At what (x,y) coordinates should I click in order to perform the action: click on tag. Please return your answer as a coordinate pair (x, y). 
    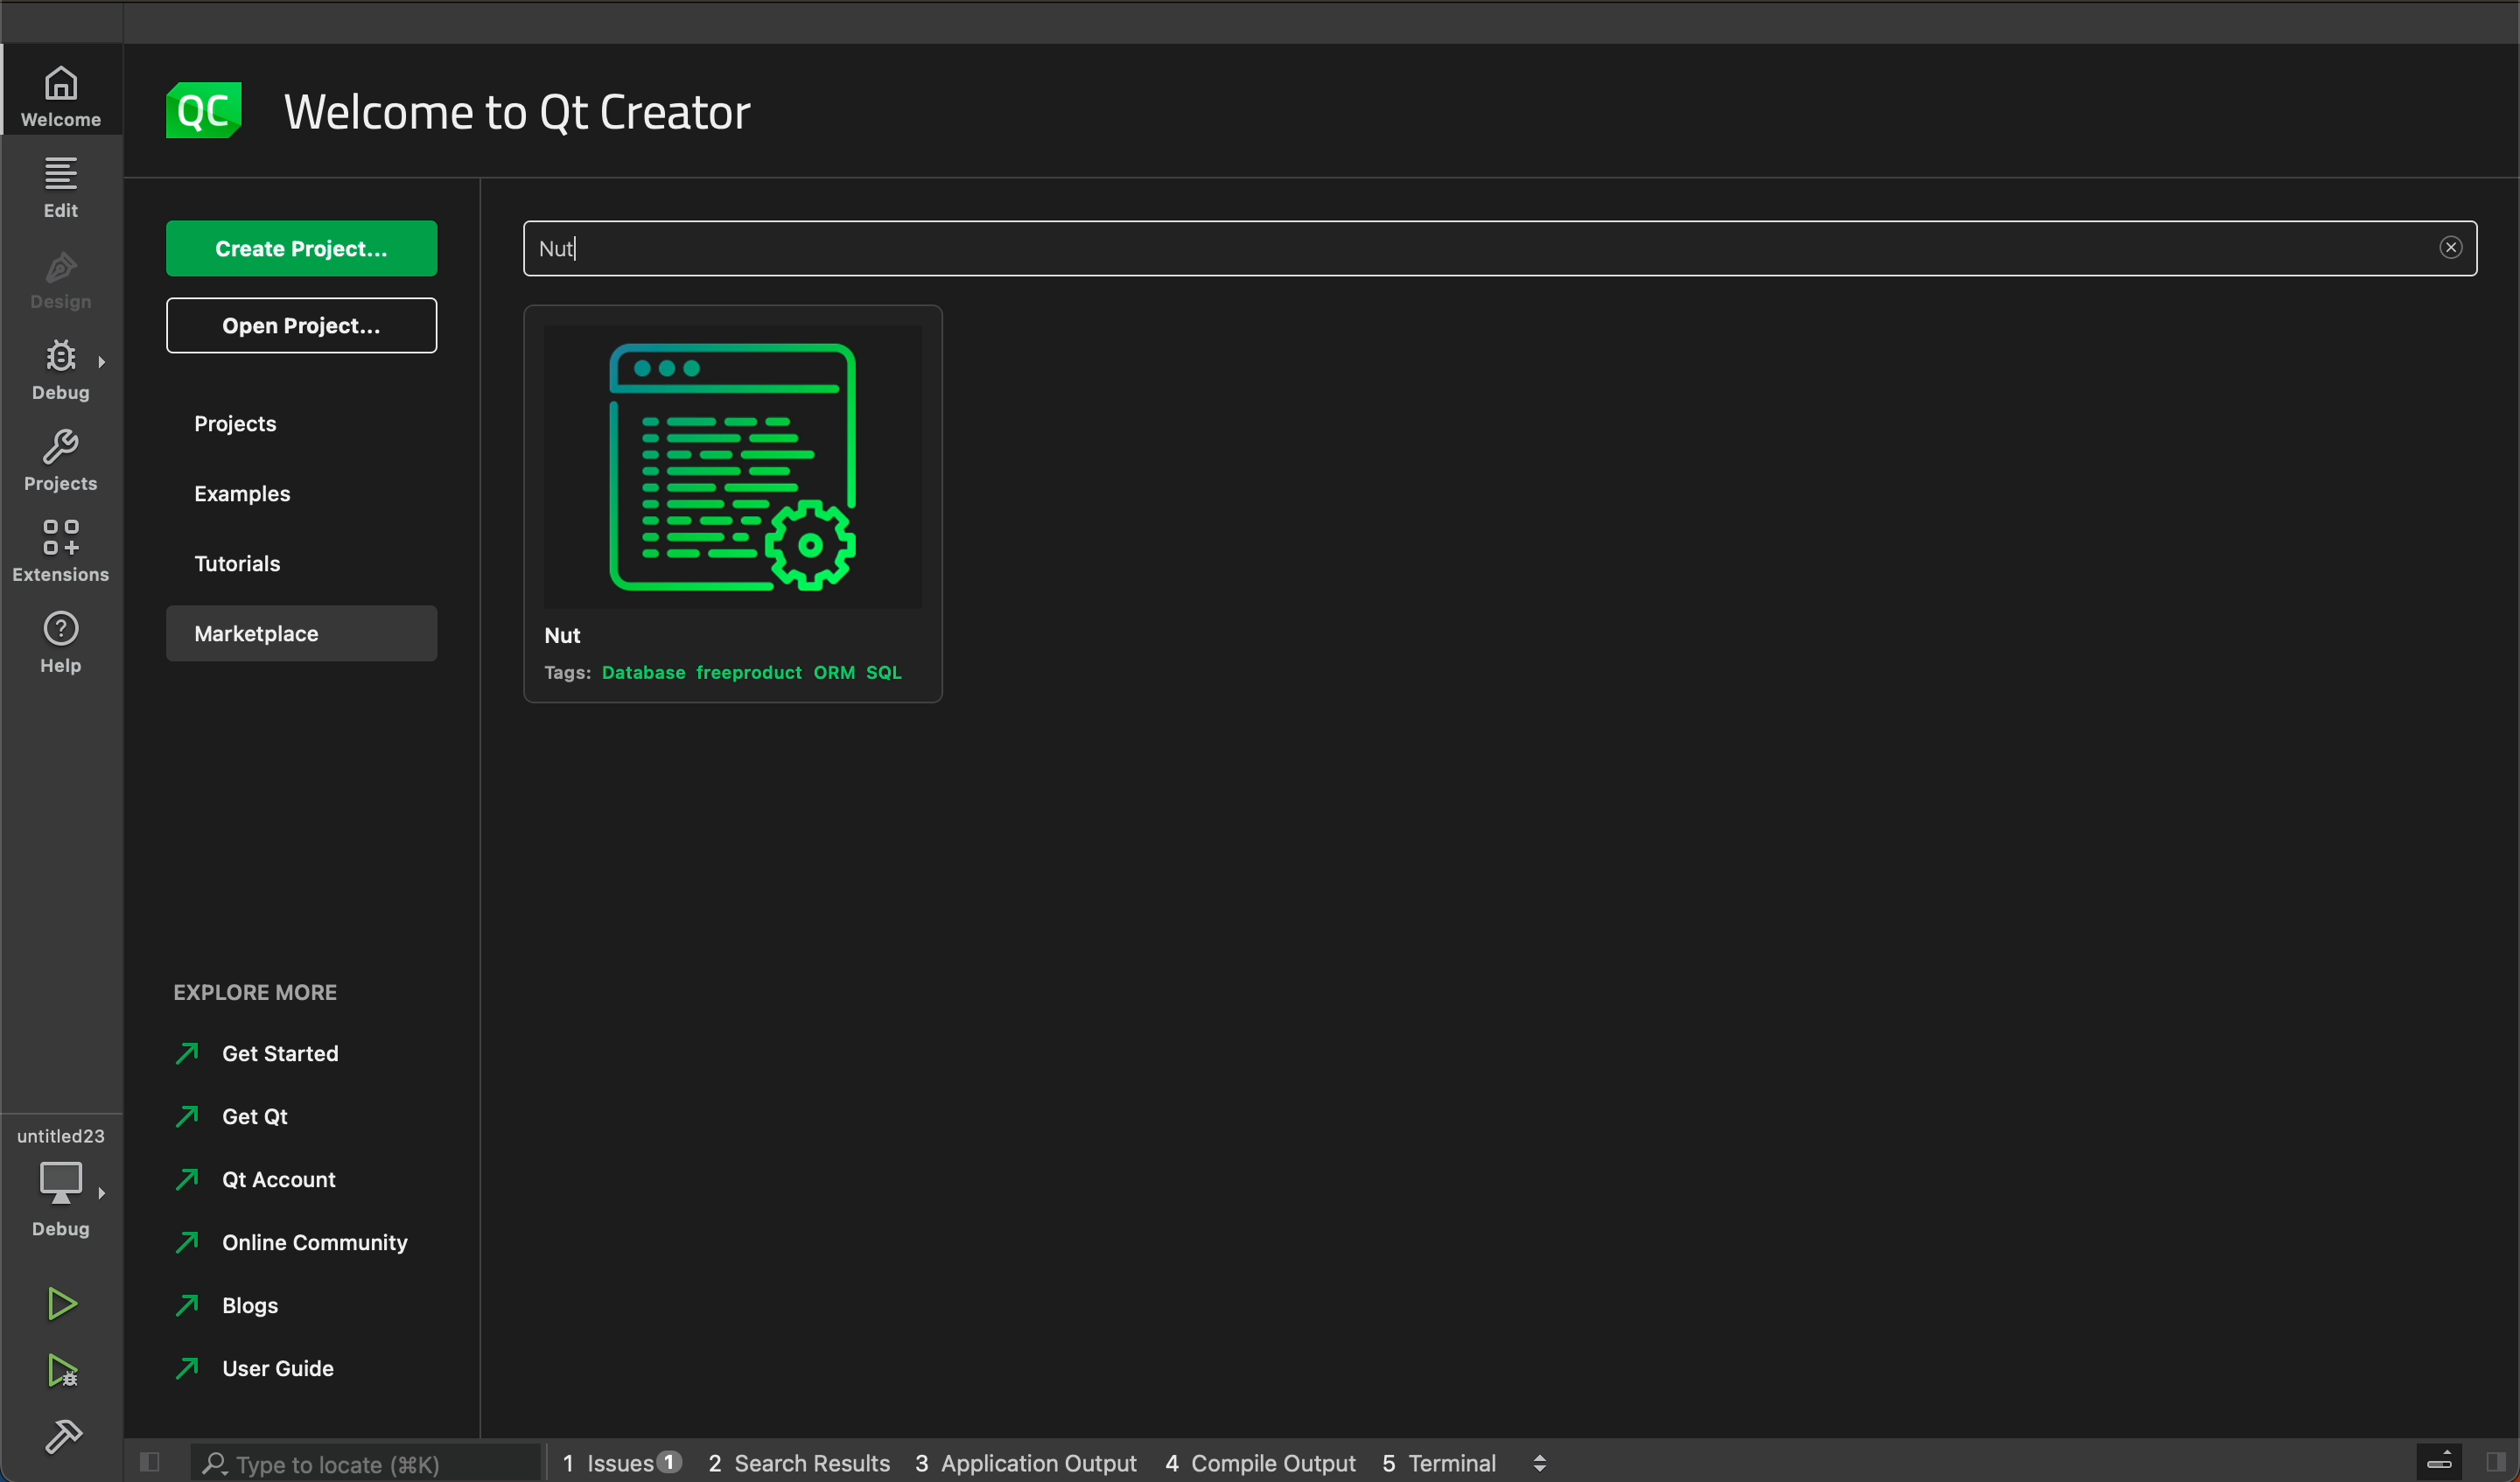
    Looking at the image, I should click on (727, 675).